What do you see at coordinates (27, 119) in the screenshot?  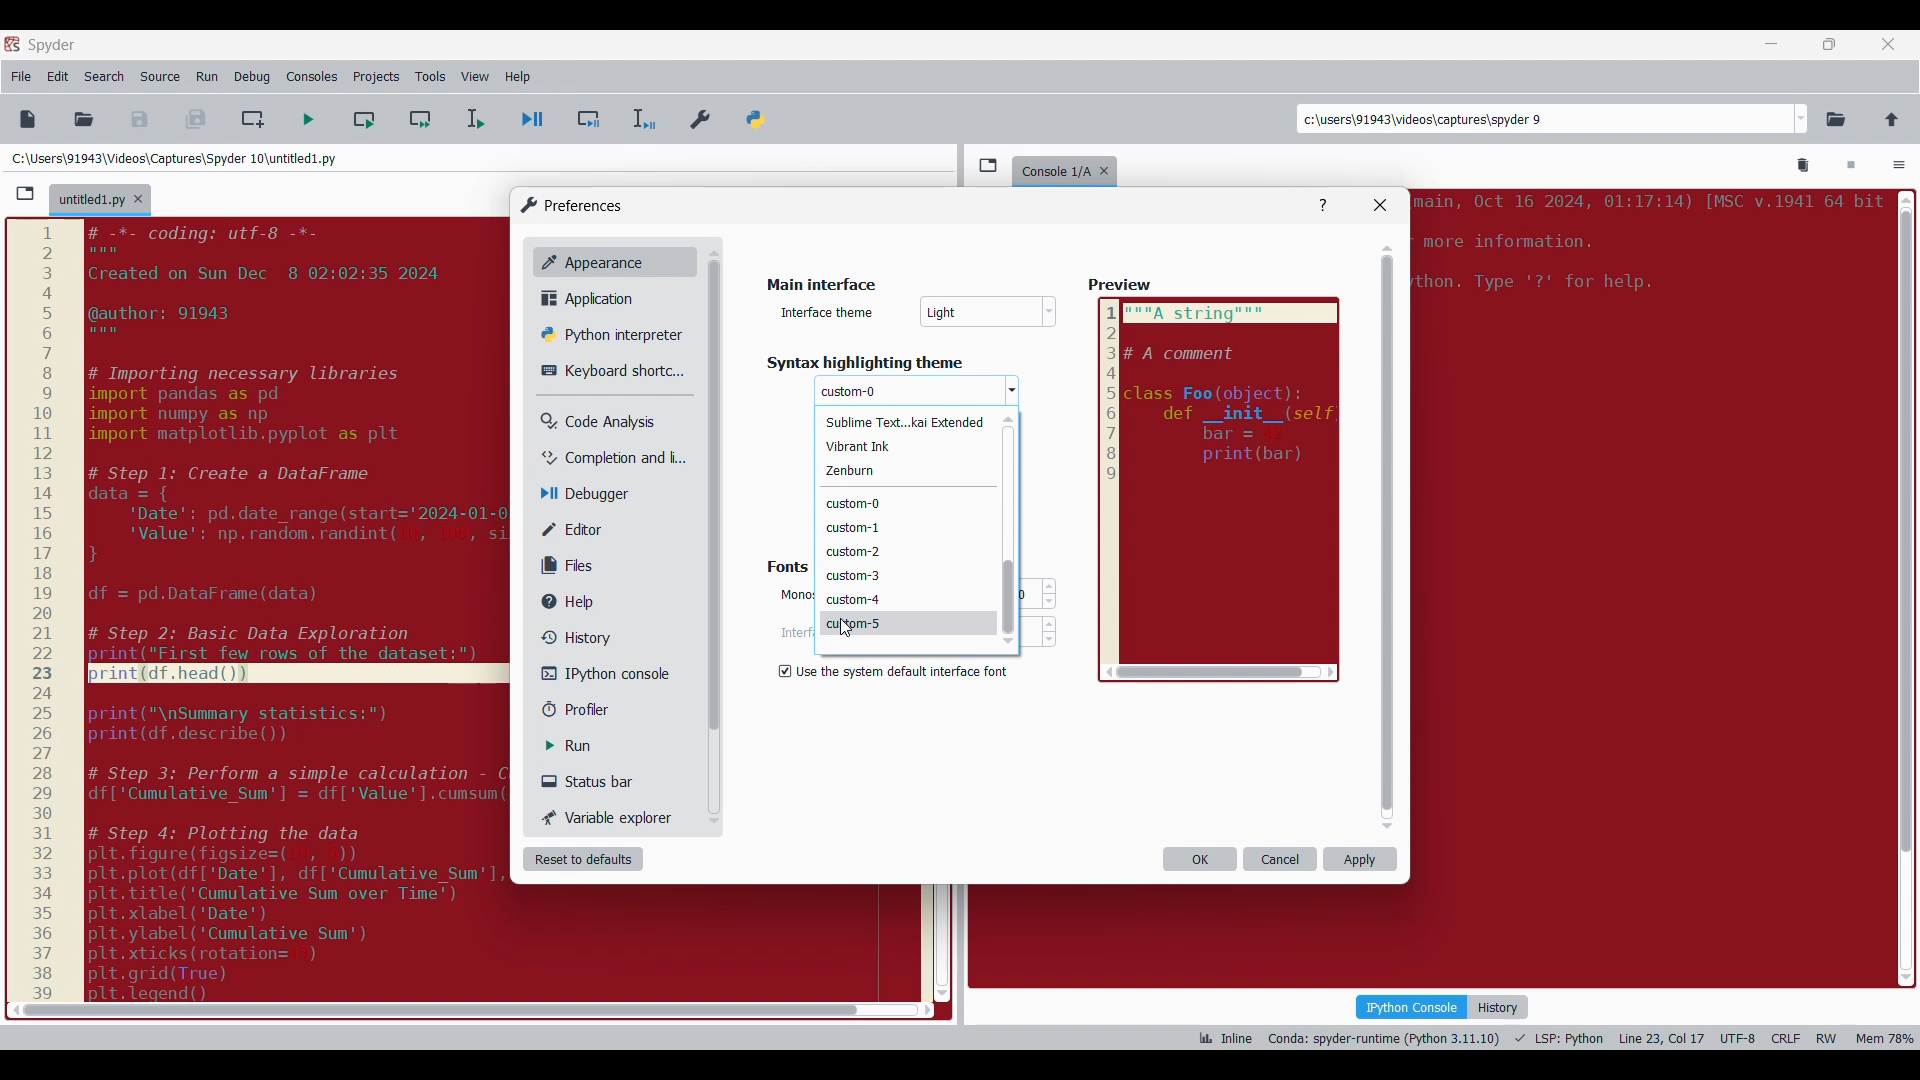 I see `New file` at bounding box center [27, 119].